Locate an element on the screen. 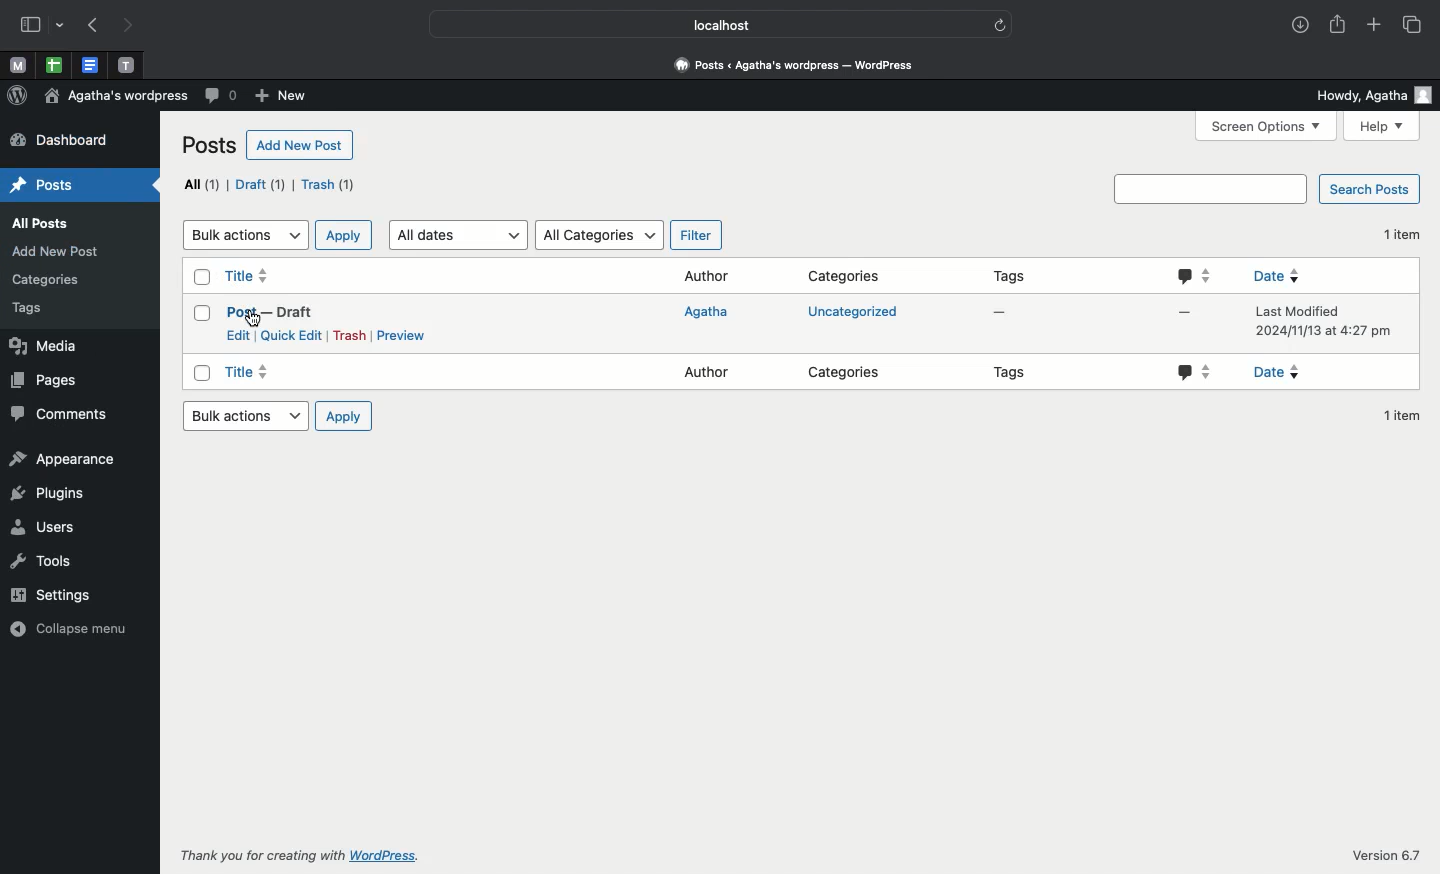 This screenshot has width=1440, height=874. Plugins is located at coordinates (56, 493).